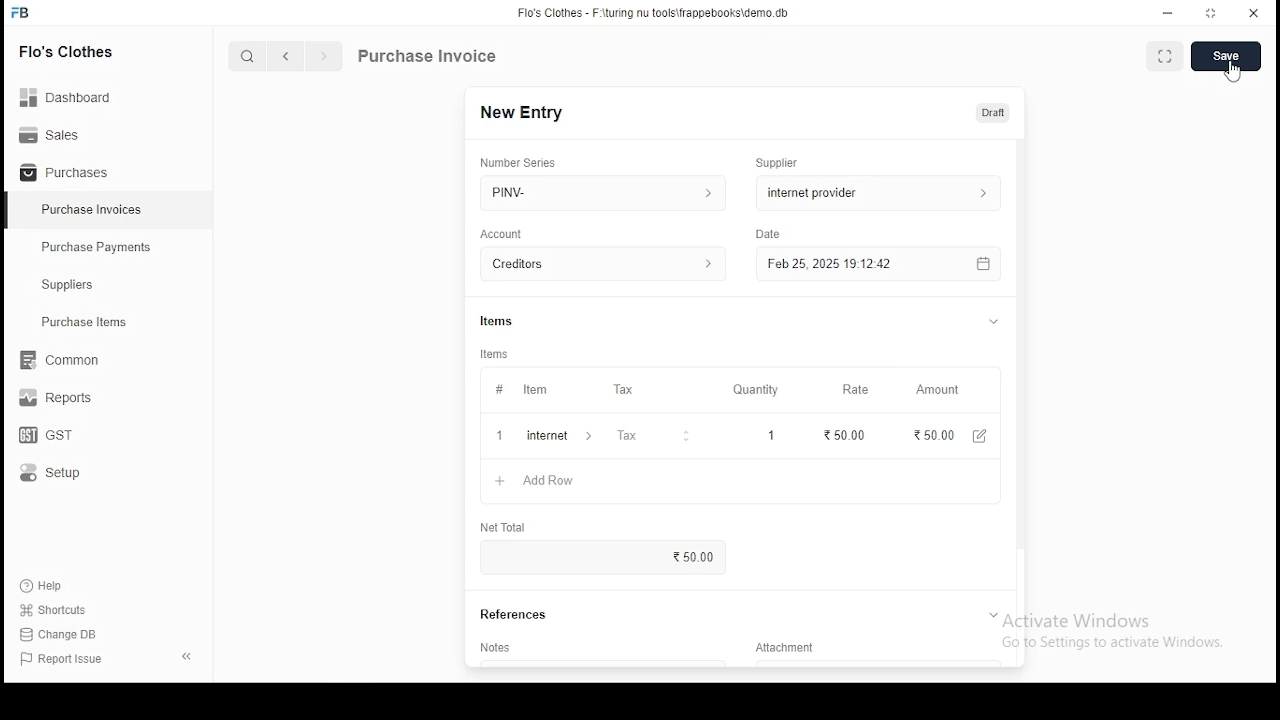  I want to click on Sales, so click(55, 133).